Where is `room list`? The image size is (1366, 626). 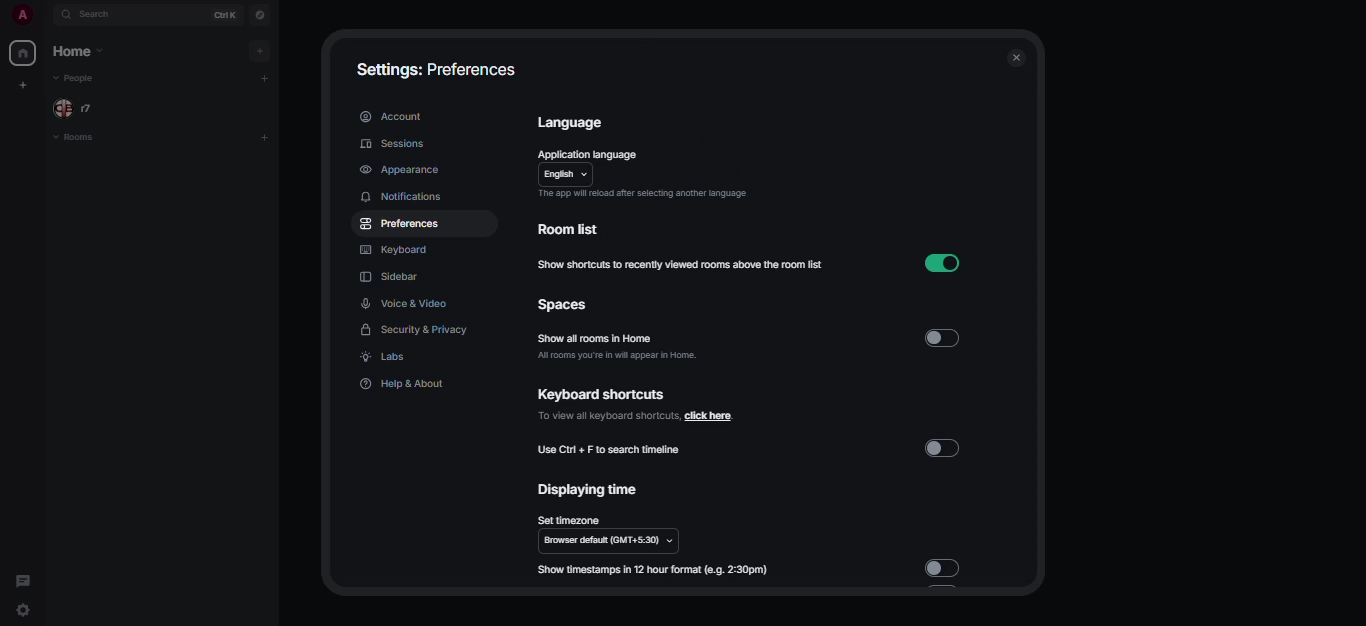 room list is located at coordinates (575, 228).